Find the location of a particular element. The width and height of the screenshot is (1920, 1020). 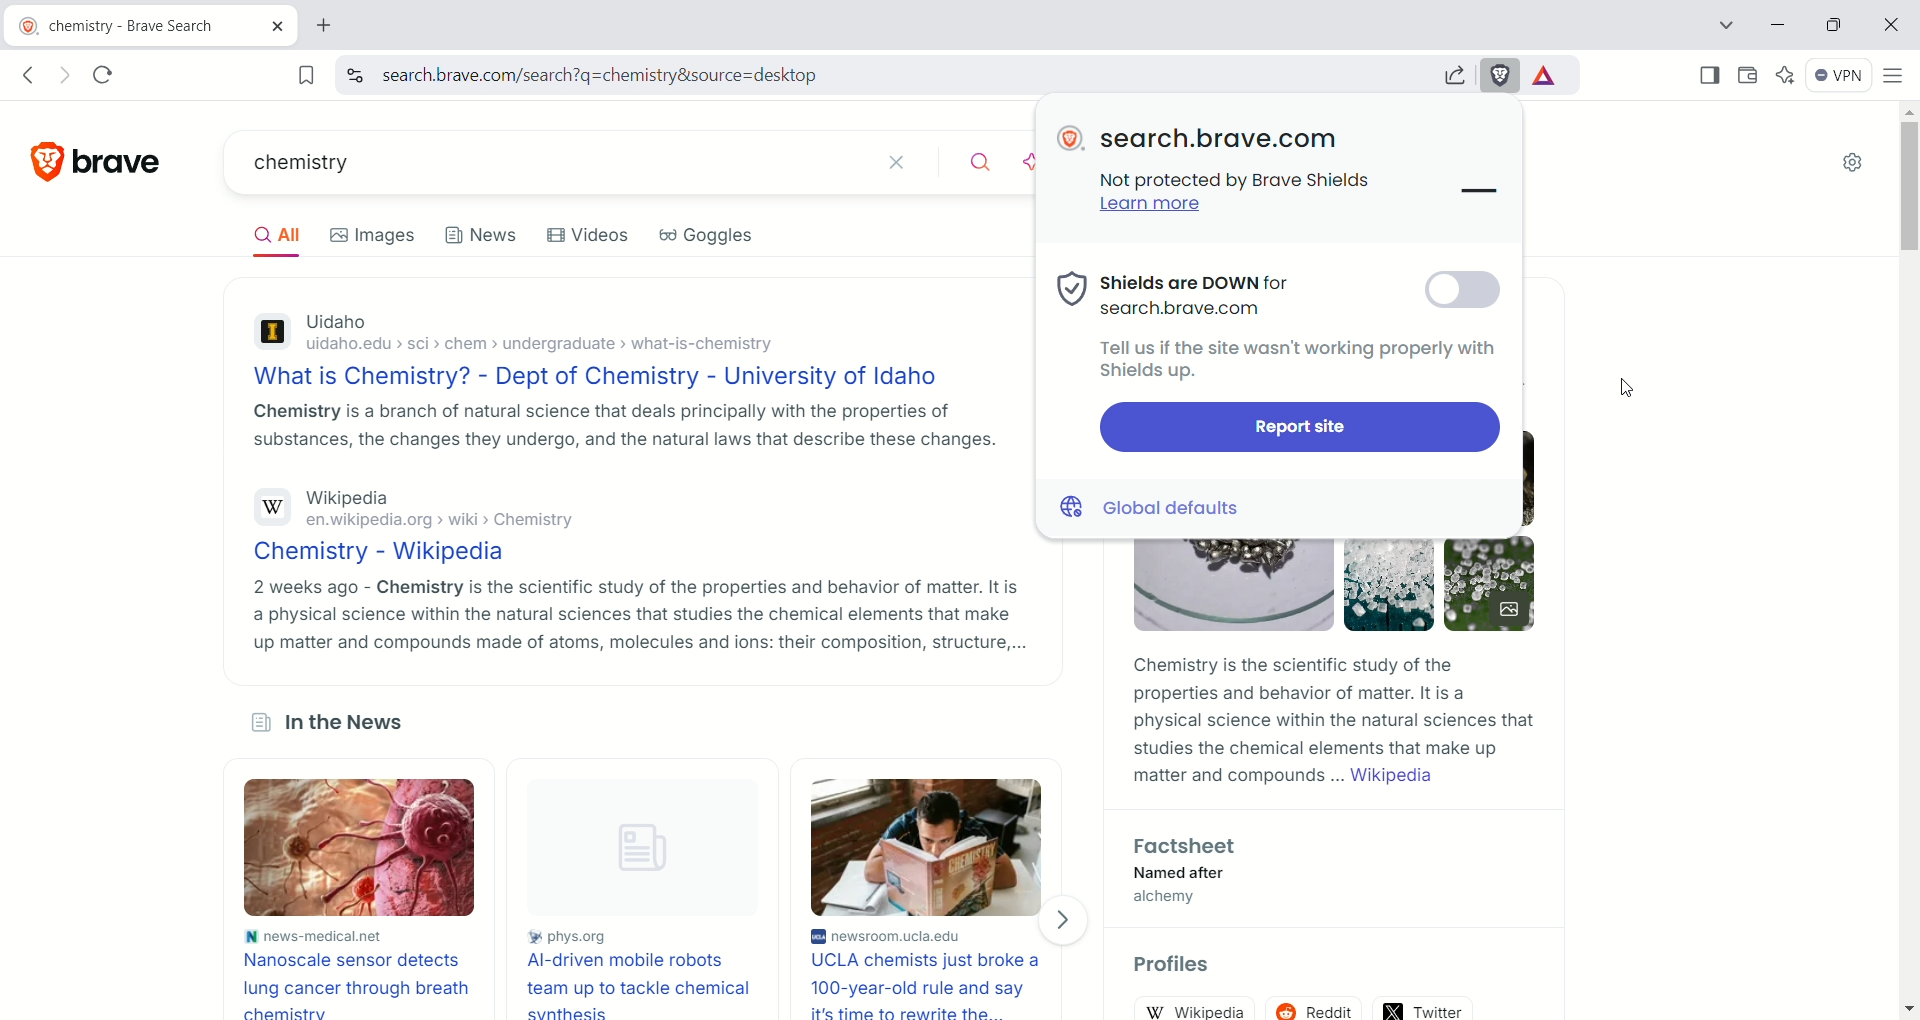

share this page is located at coordinates (1450, 73).